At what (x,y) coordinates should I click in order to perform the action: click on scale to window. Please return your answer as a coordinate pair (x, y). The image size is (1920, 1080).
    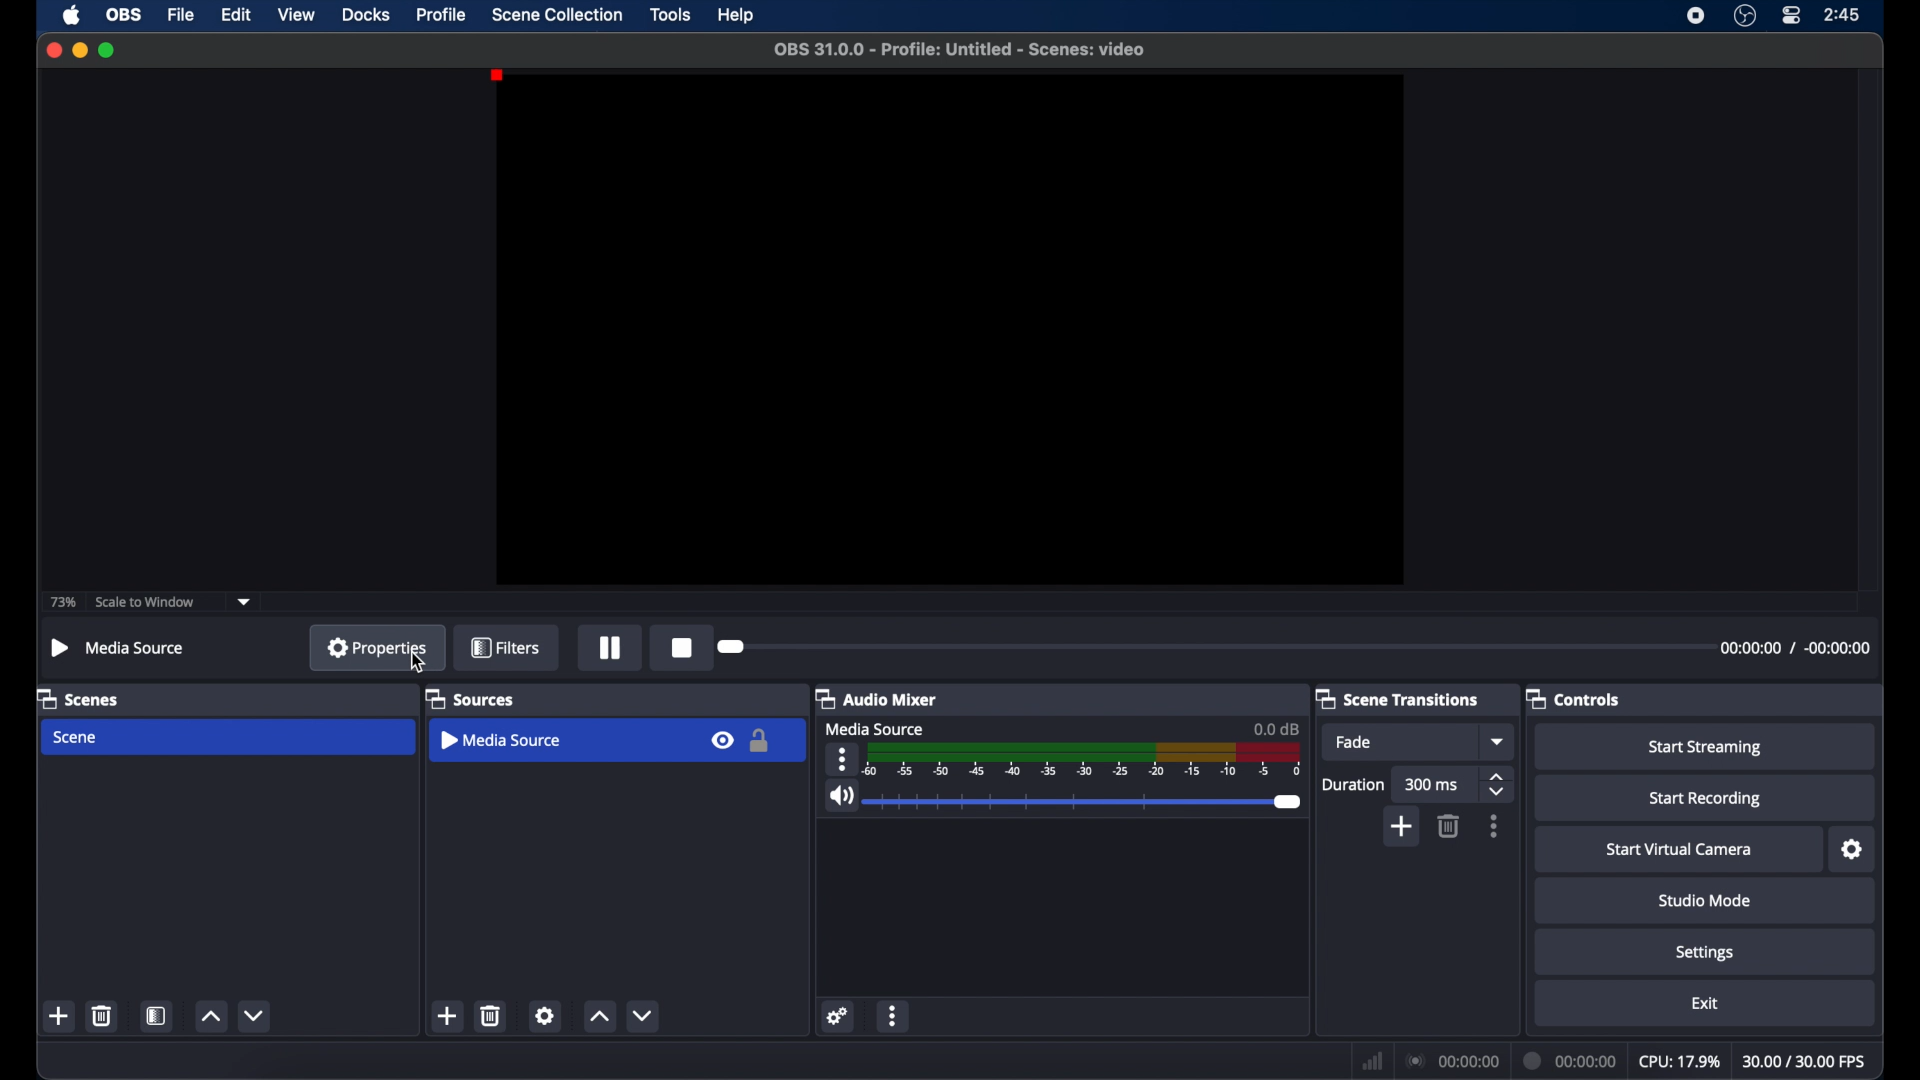
    Looking at the image, I should click on (148, 602).